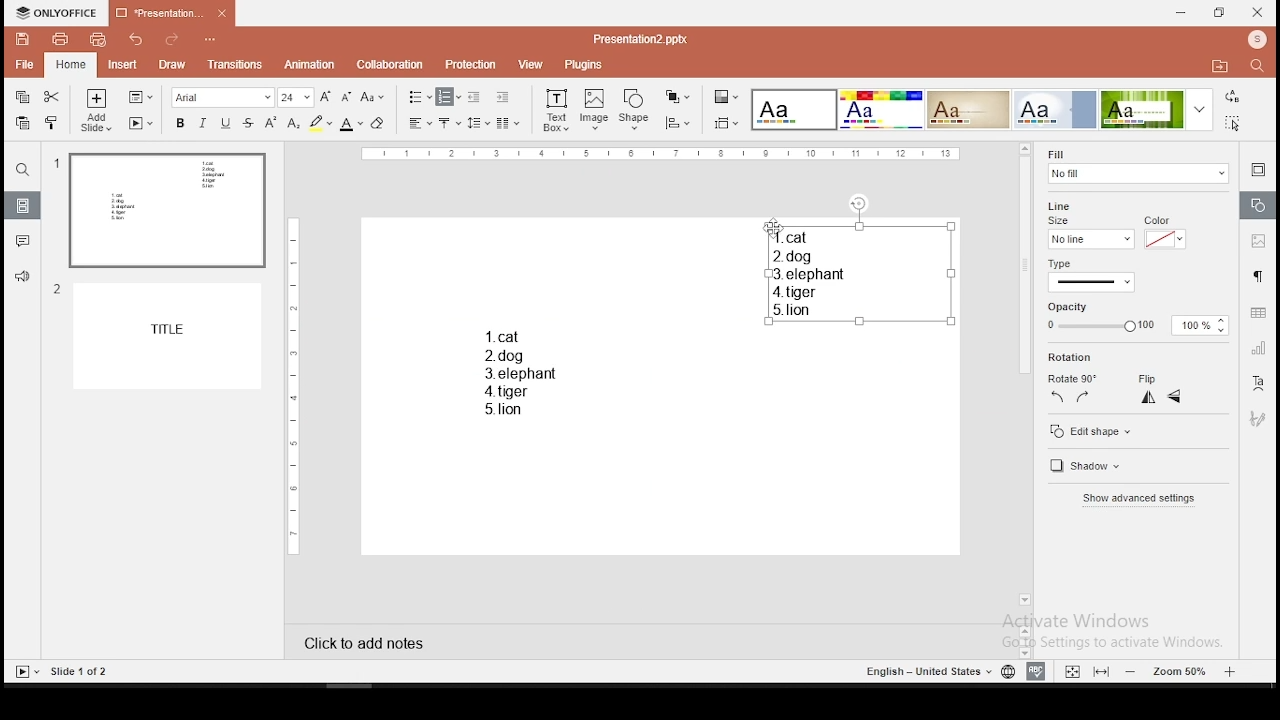 This screenshot has width=1280, height=720. What do you see at coordinates (225, 123) in the screenshot?
I see `underline` at bounding box center [225, 123].